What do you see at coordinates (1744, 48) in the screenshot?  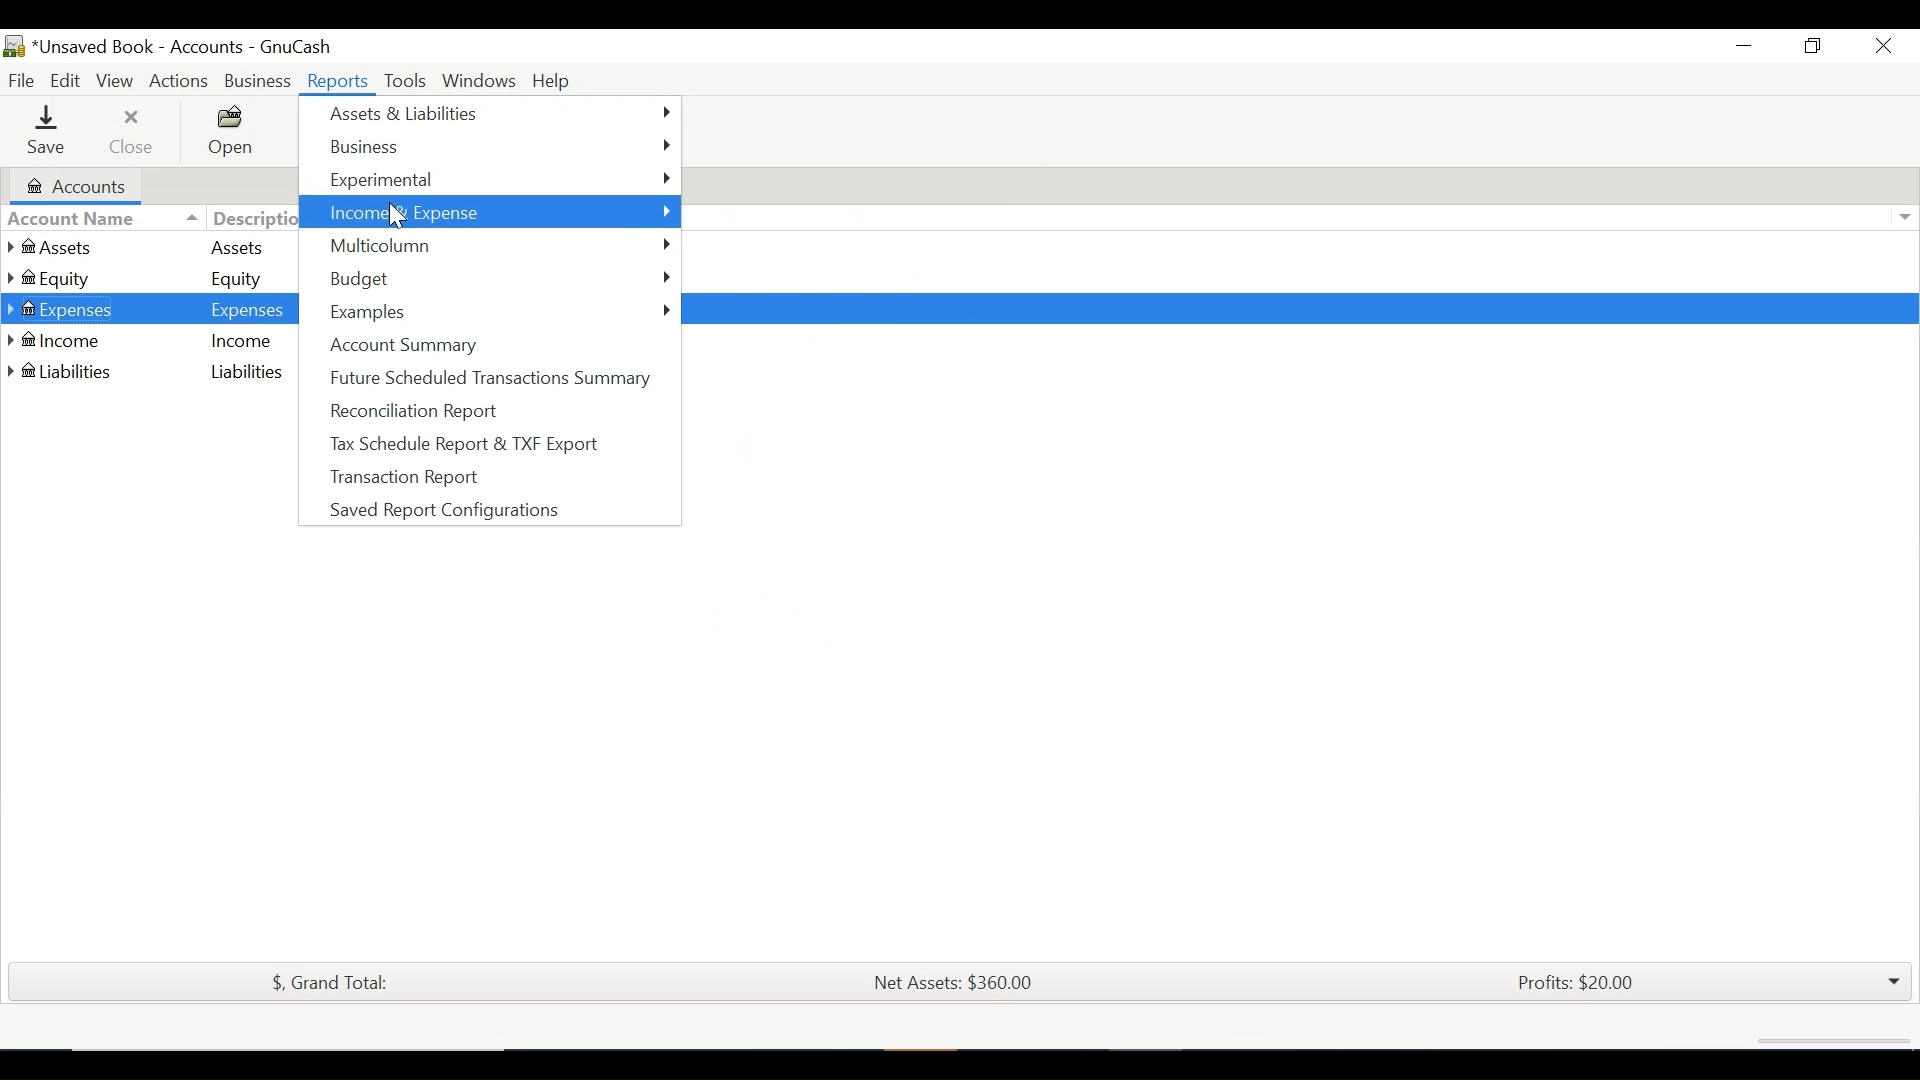 I see `Minimize` at bounding box center [1744, 48].